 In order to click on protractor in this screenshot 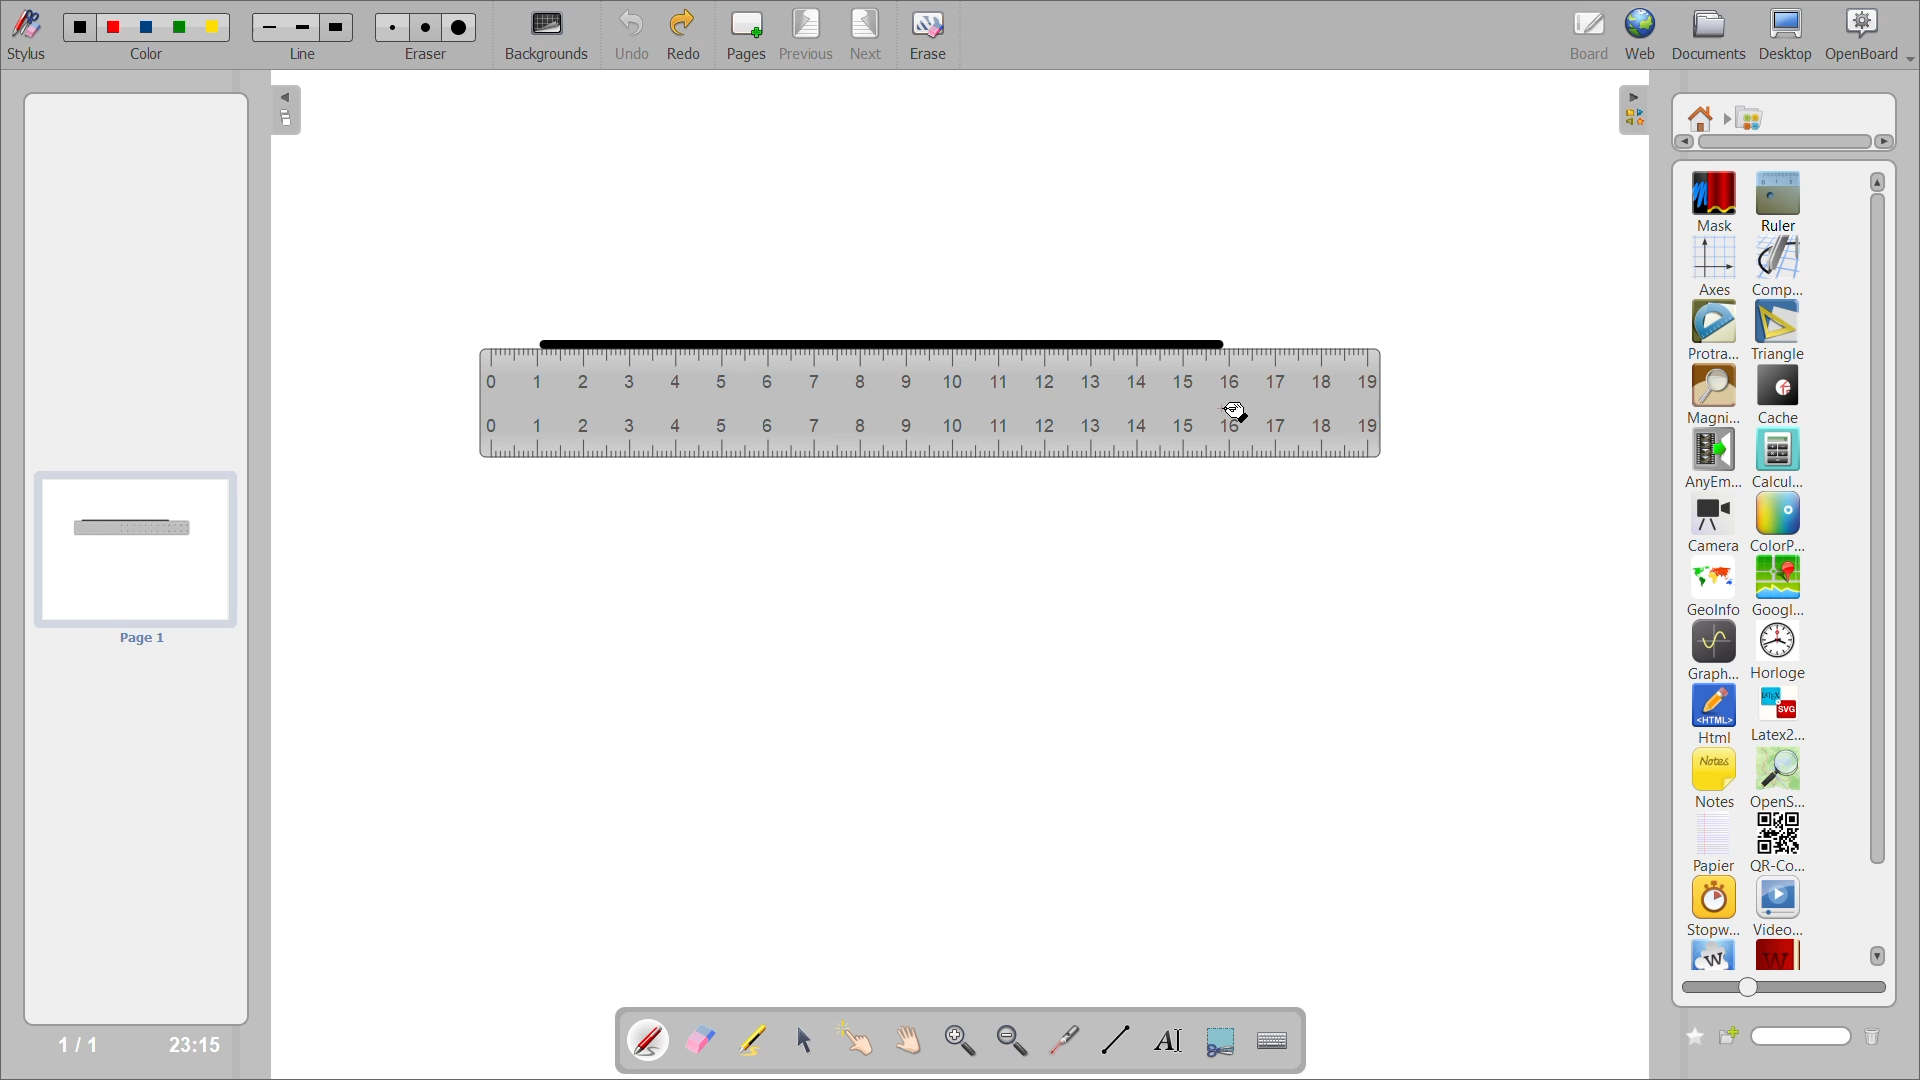, I will do `click(1713, 332)`.